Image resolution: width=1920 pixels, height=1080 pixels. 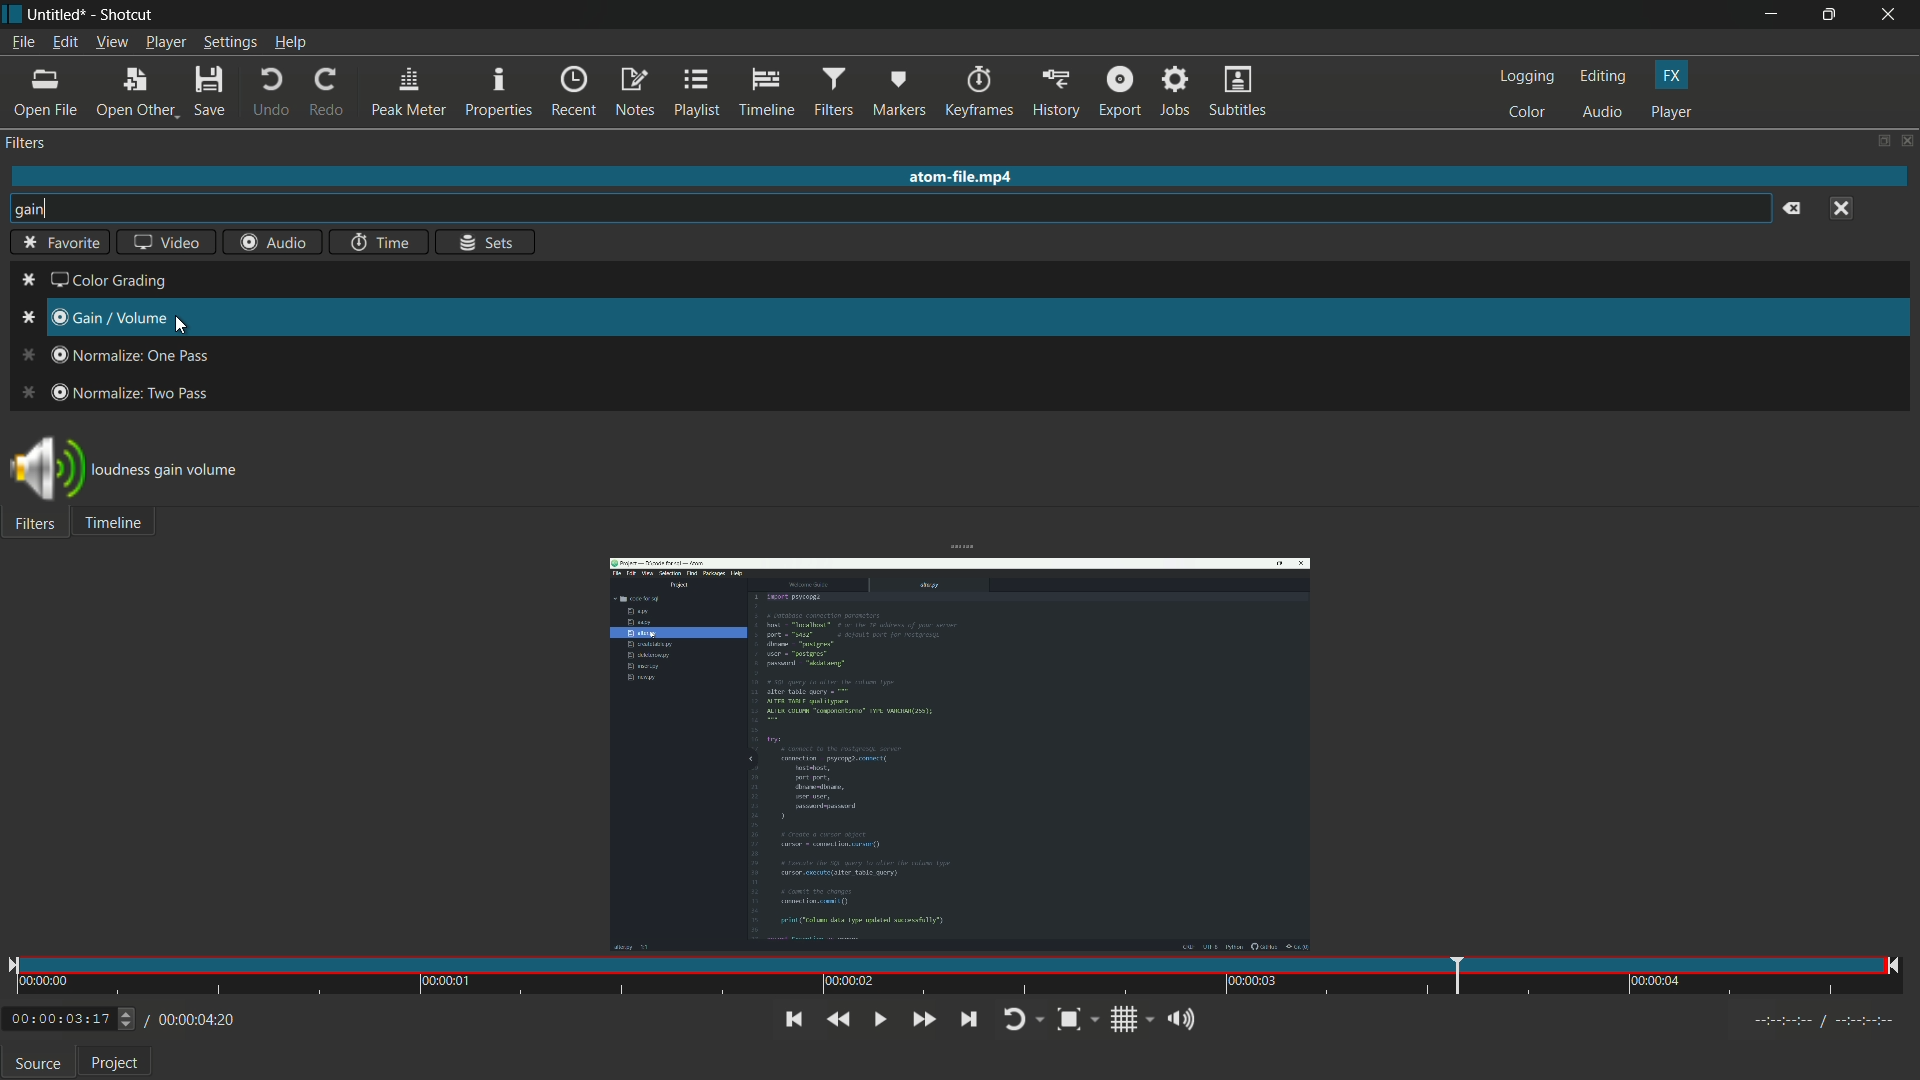 I want to click on atom-file.mp4 (imported video name), so click(x=965, y=178).